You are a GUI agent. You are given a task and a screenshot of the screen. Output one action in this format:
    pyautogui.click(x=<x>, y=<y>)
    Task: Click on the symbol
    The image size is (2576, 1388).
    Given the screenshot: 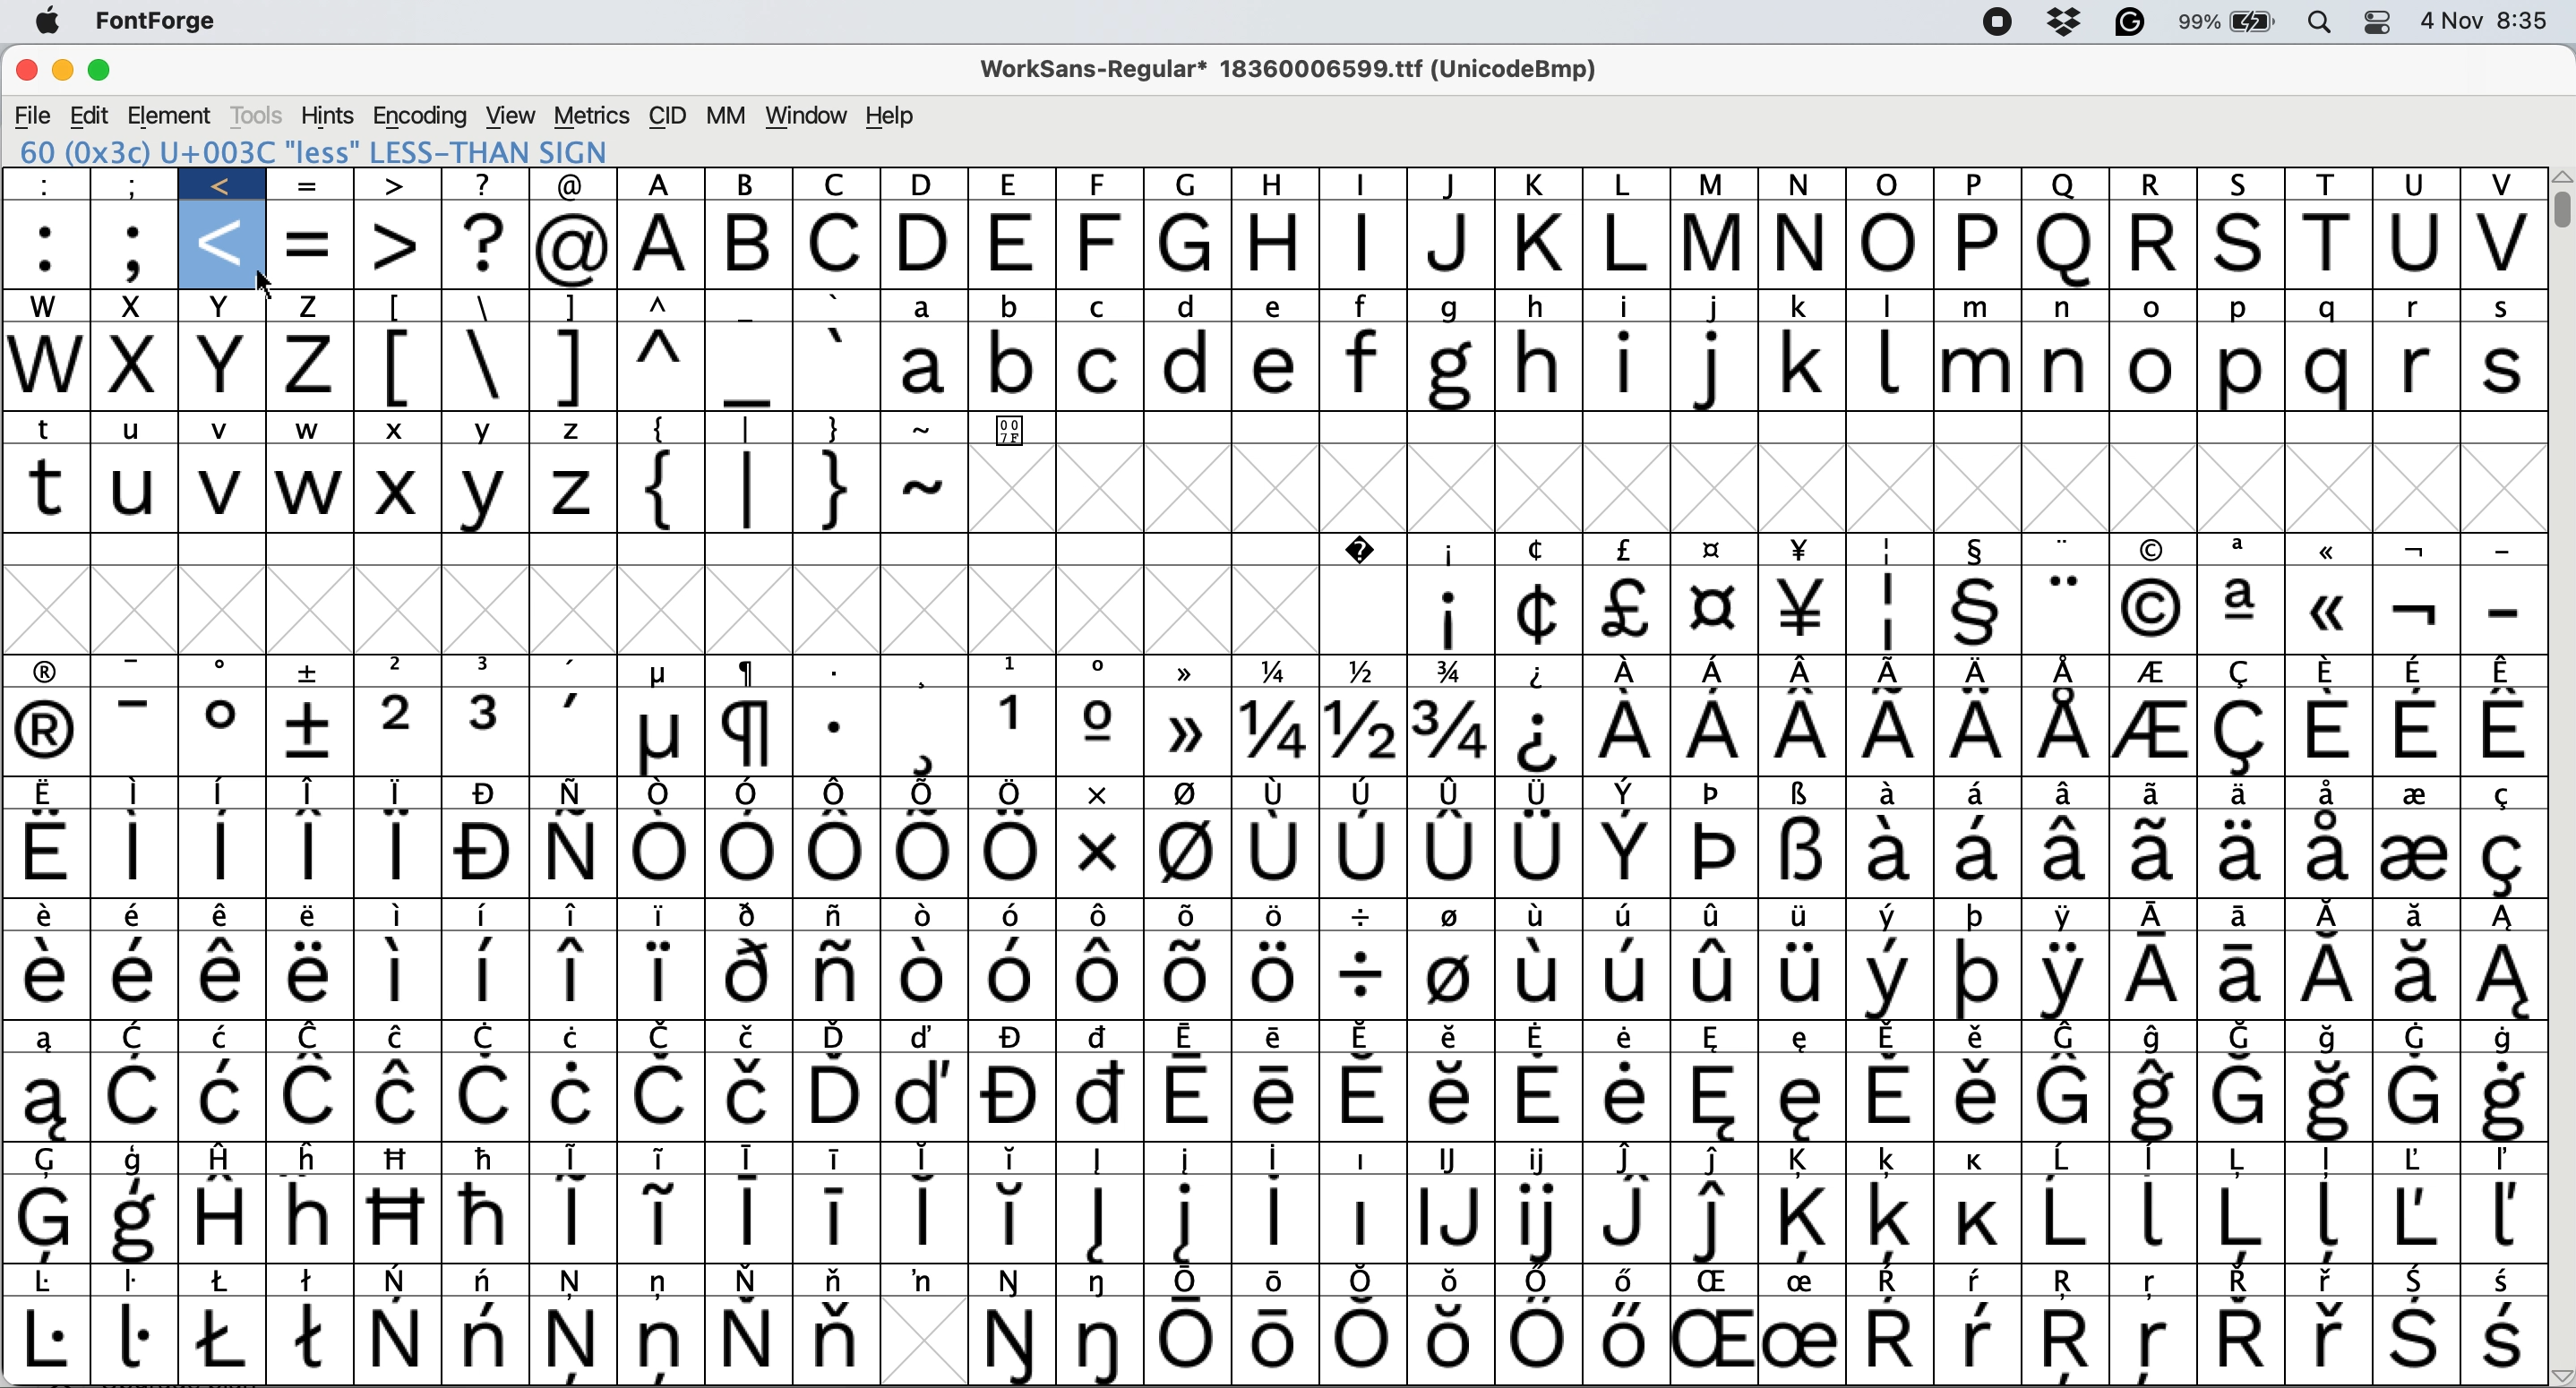 What is the action you would take?
    pyautogui.click(x=752, y=1156)
    